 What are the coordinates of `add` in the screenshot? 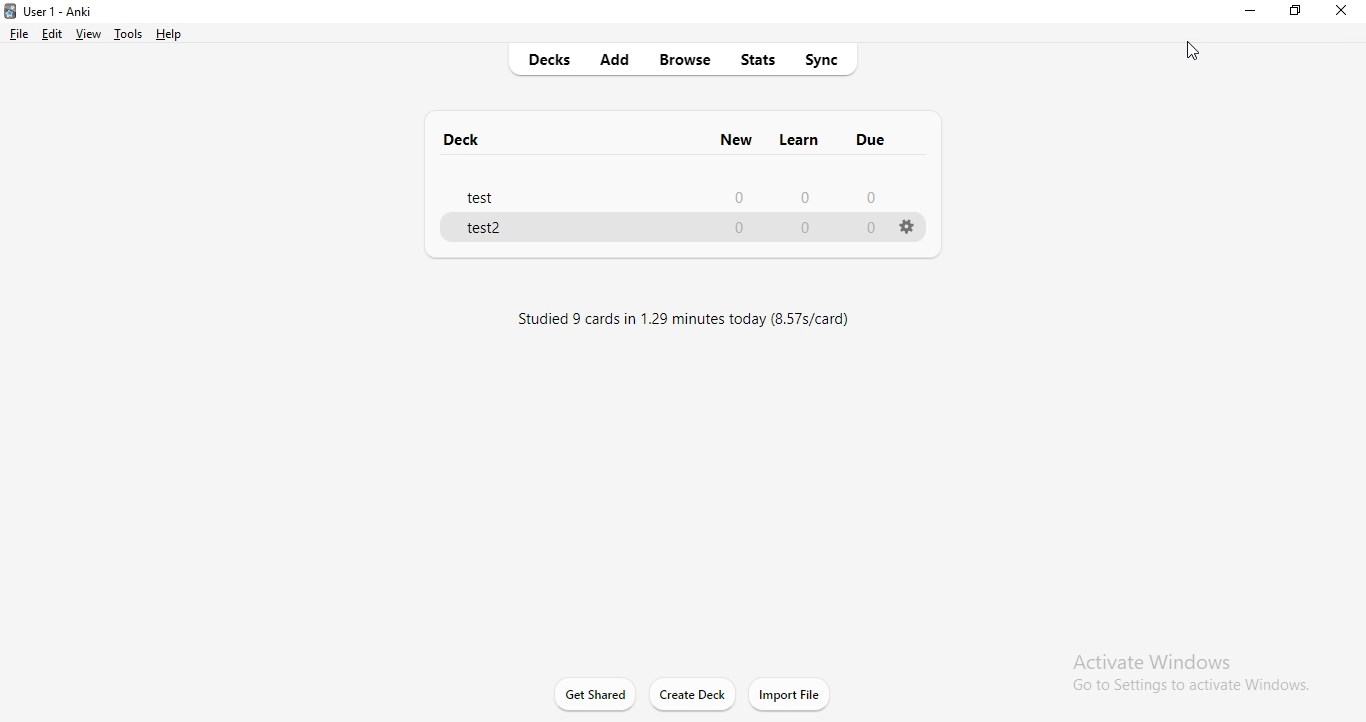 It's located at (621, 60).